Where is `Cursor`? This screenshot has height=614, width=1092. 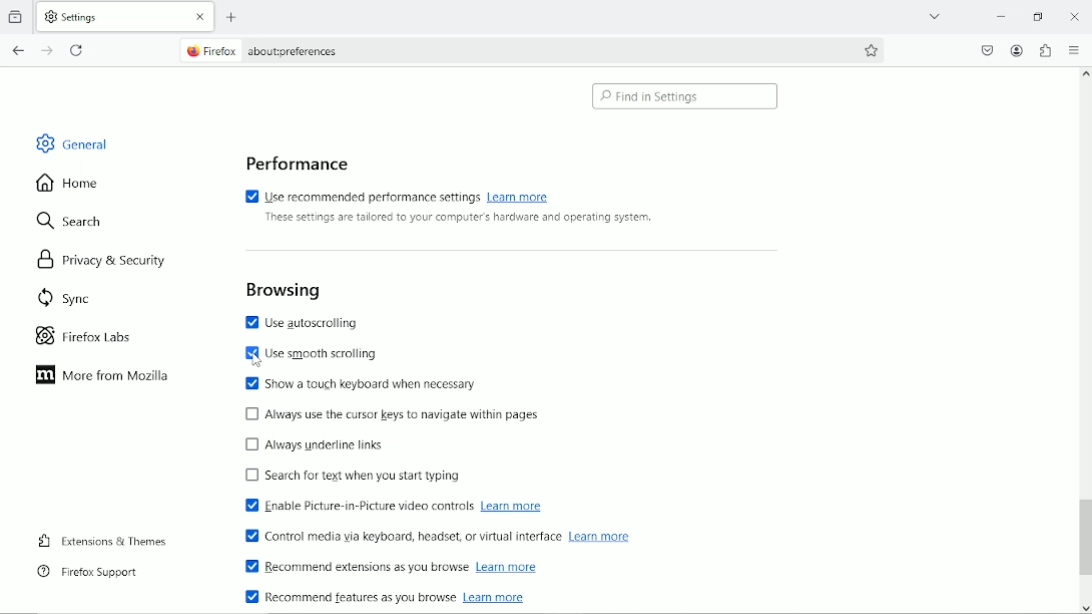 Cursor is located at coordinates (255, 360).